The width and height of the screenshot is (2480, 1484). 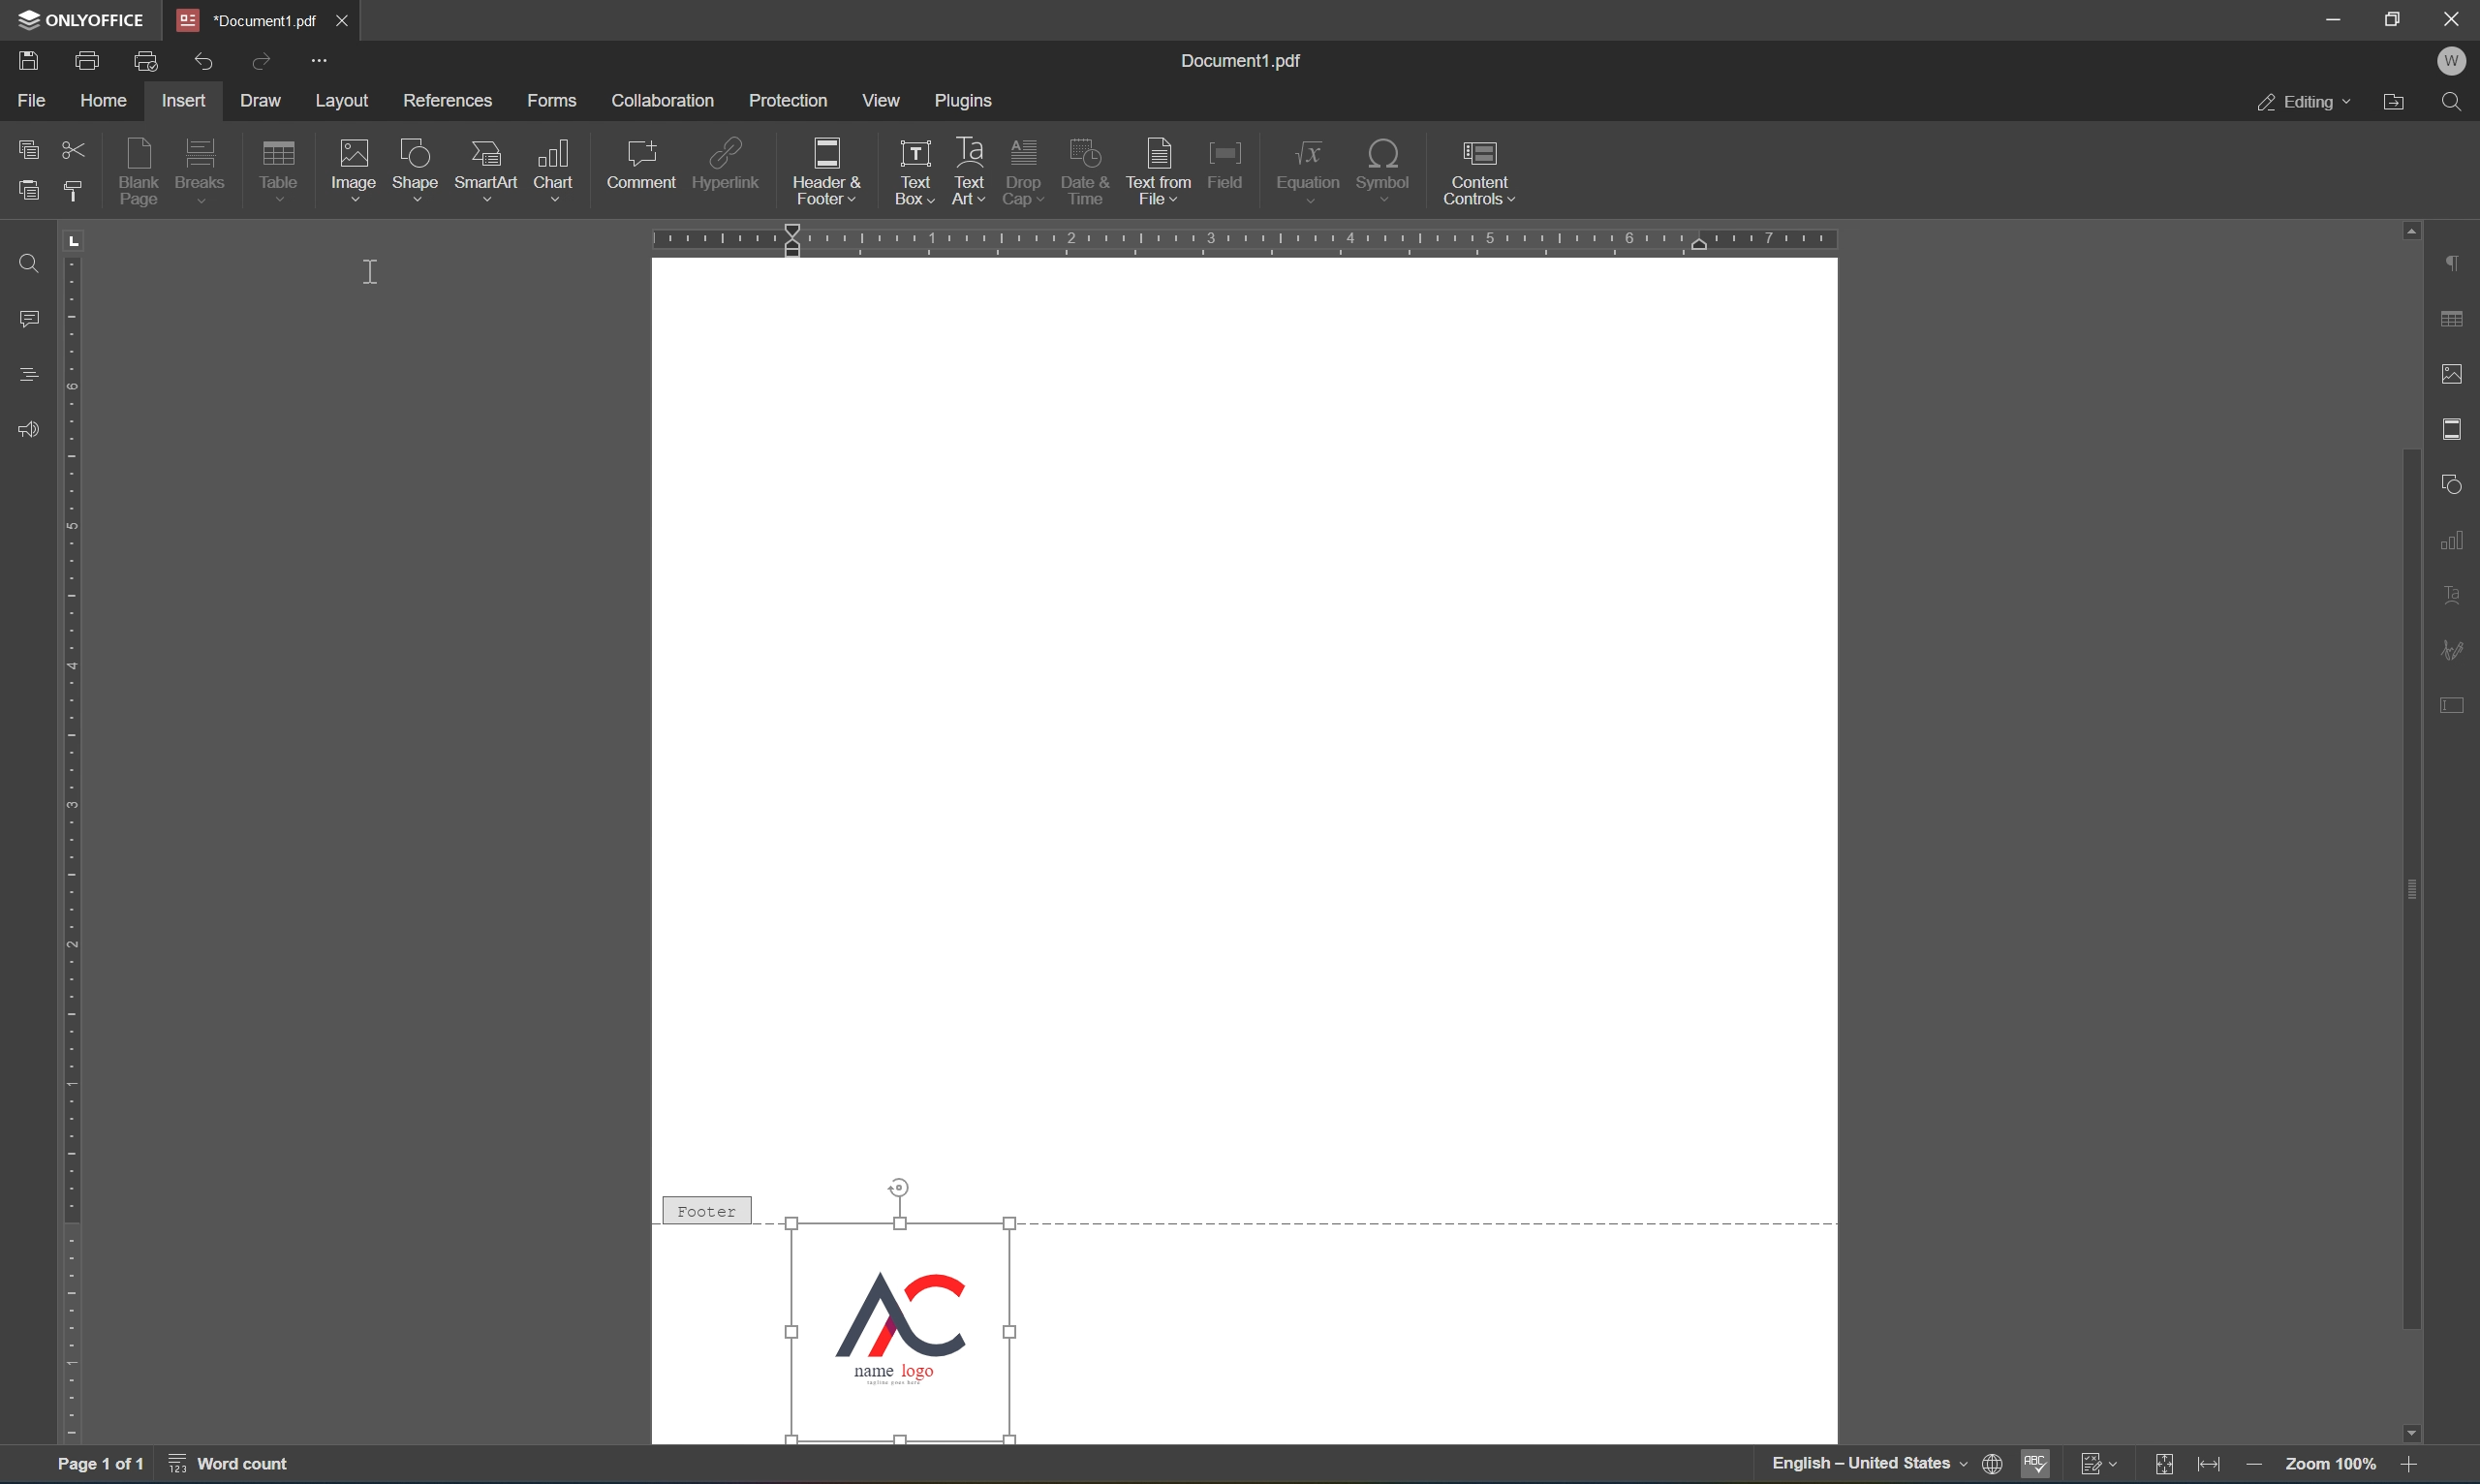 I want to click on shape, so click(x=416, y=170).